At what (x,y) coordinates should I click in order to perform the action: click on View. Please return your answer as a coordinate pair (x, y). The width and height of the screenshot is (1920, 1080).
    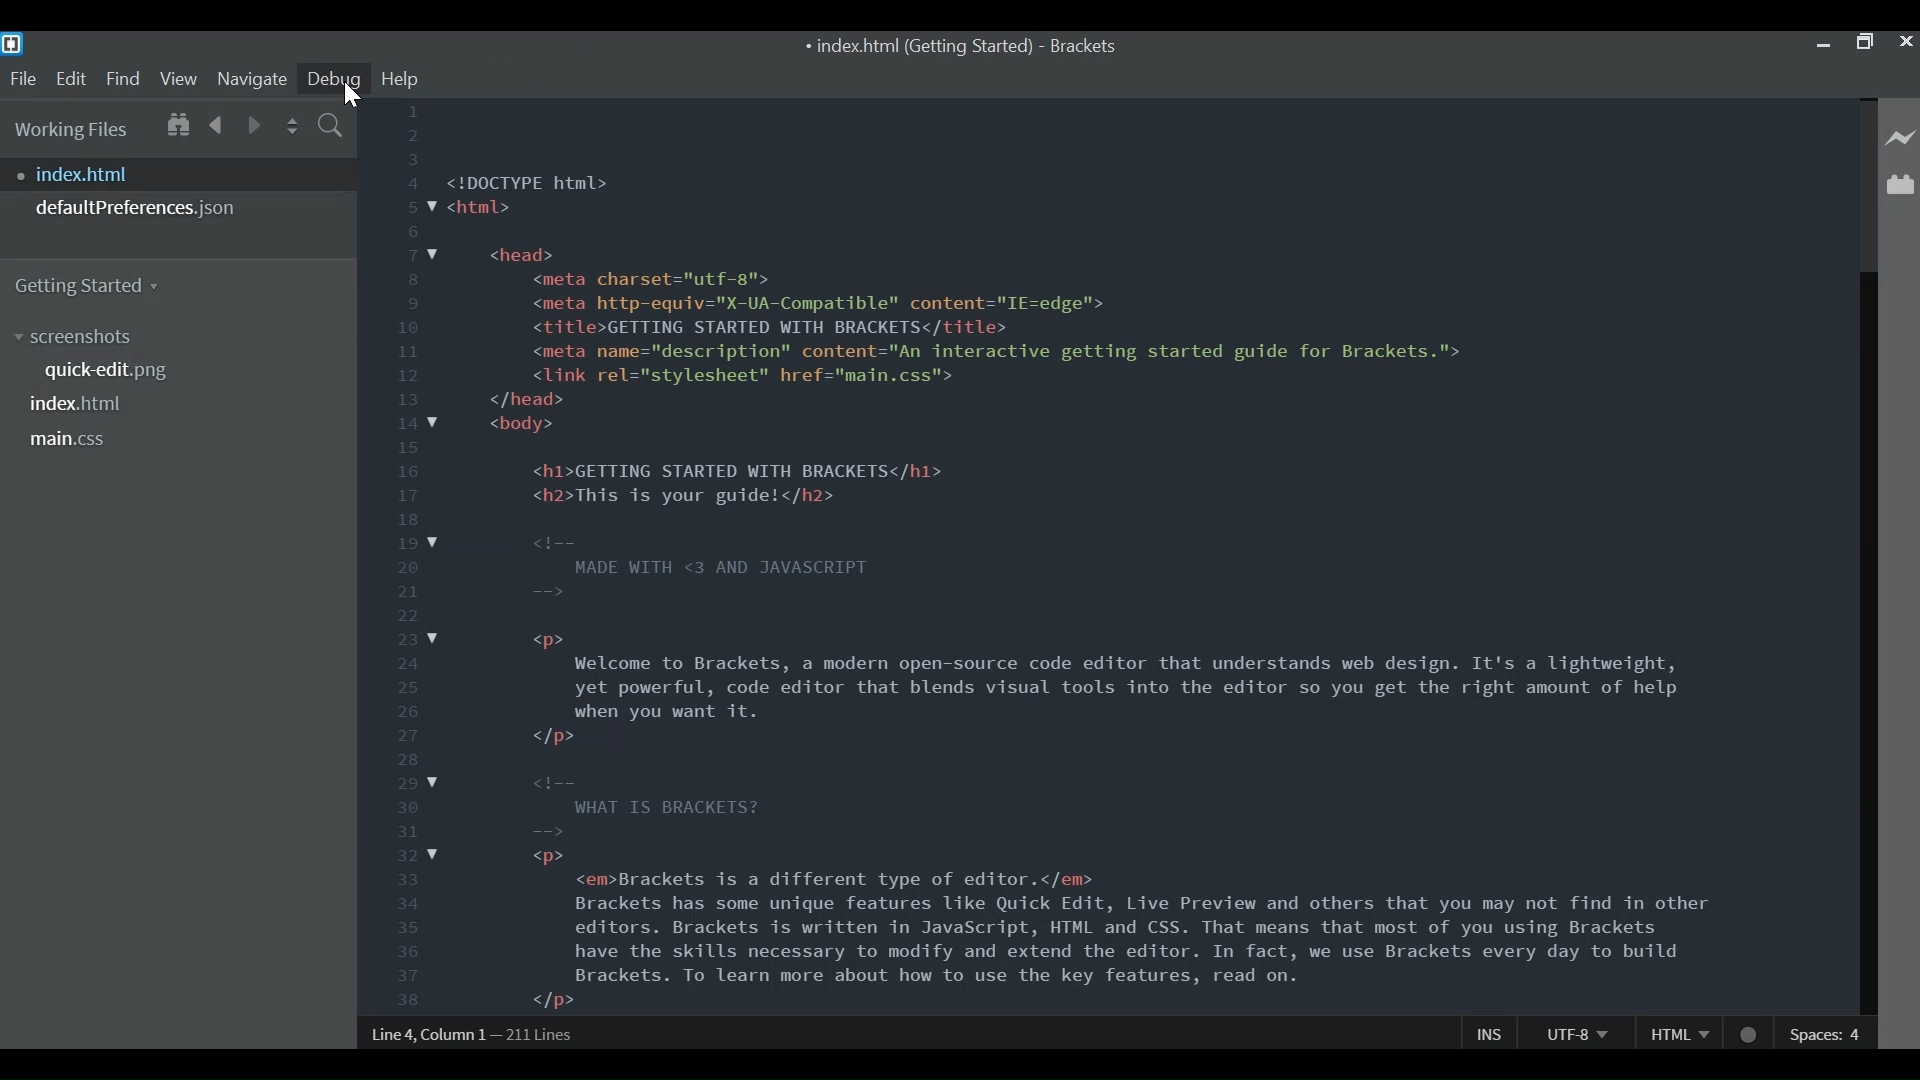
    Looking at the image, I should click on (179, 78).